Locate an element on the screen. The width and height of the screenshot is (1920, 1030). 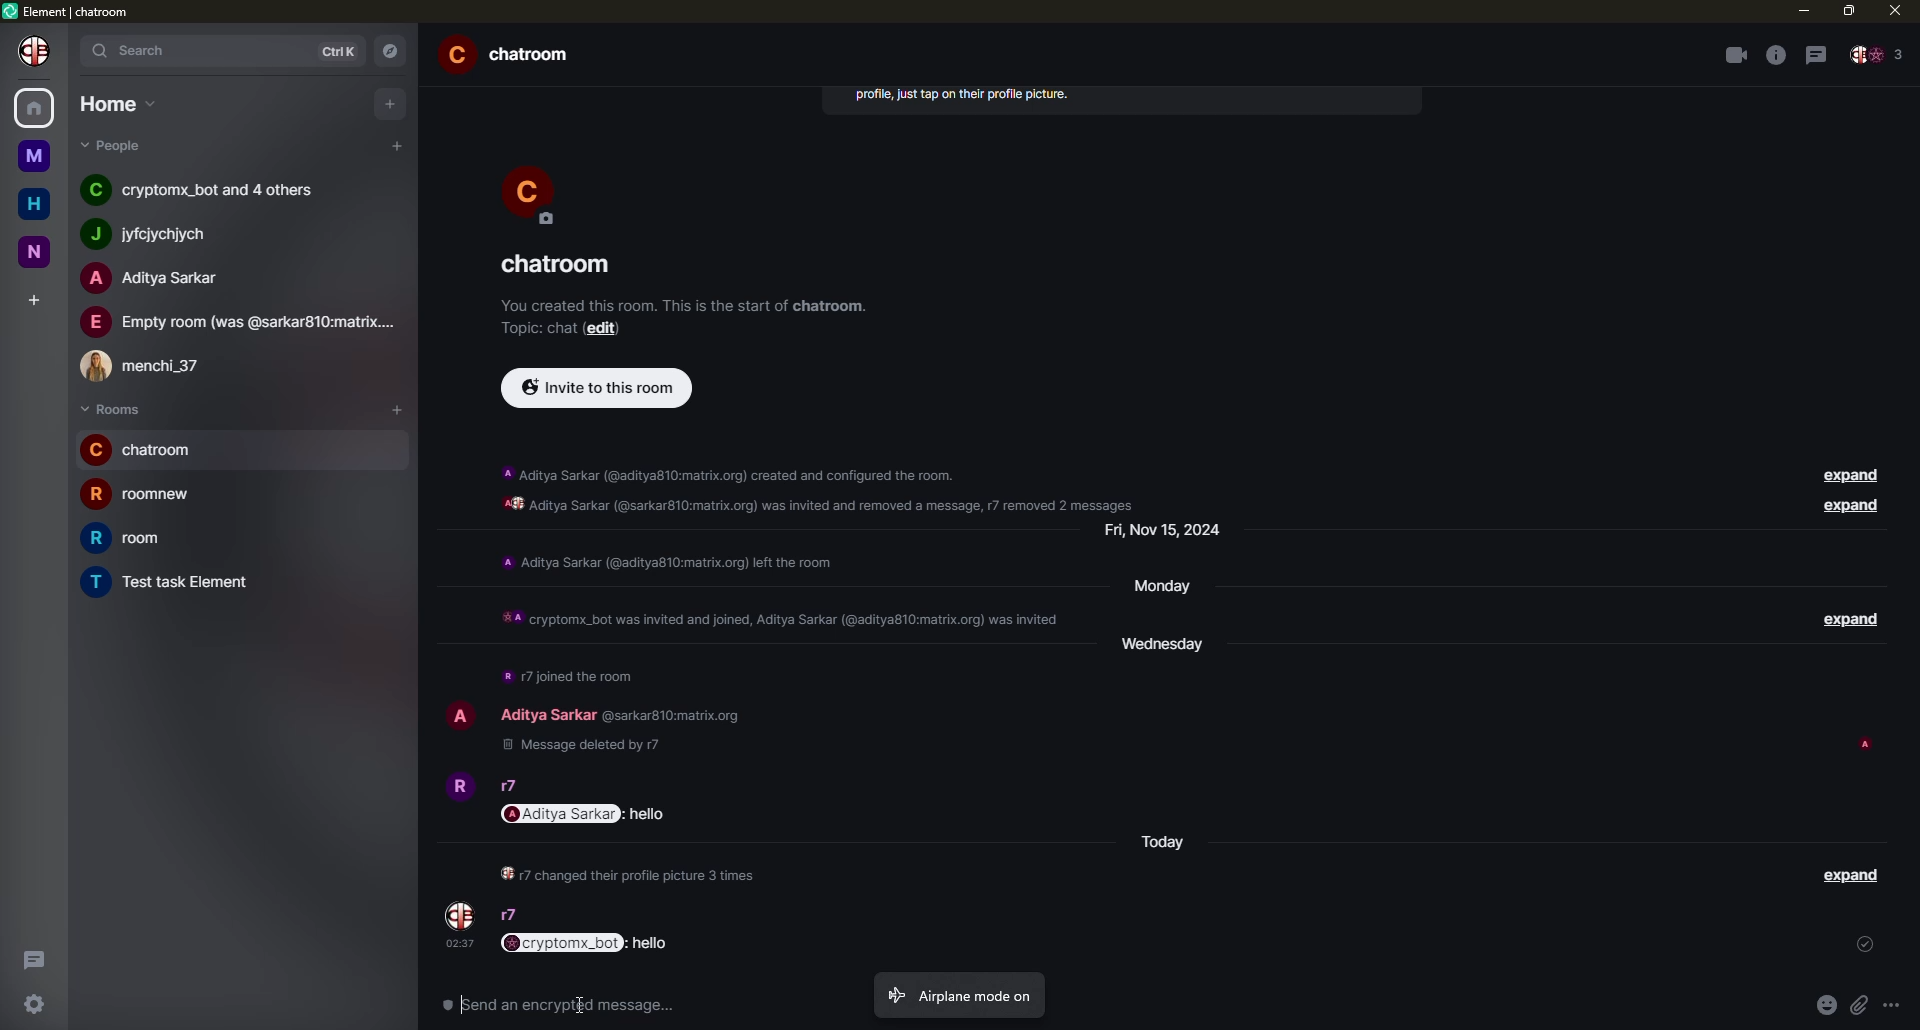
info is located at coordinates (568, 677).